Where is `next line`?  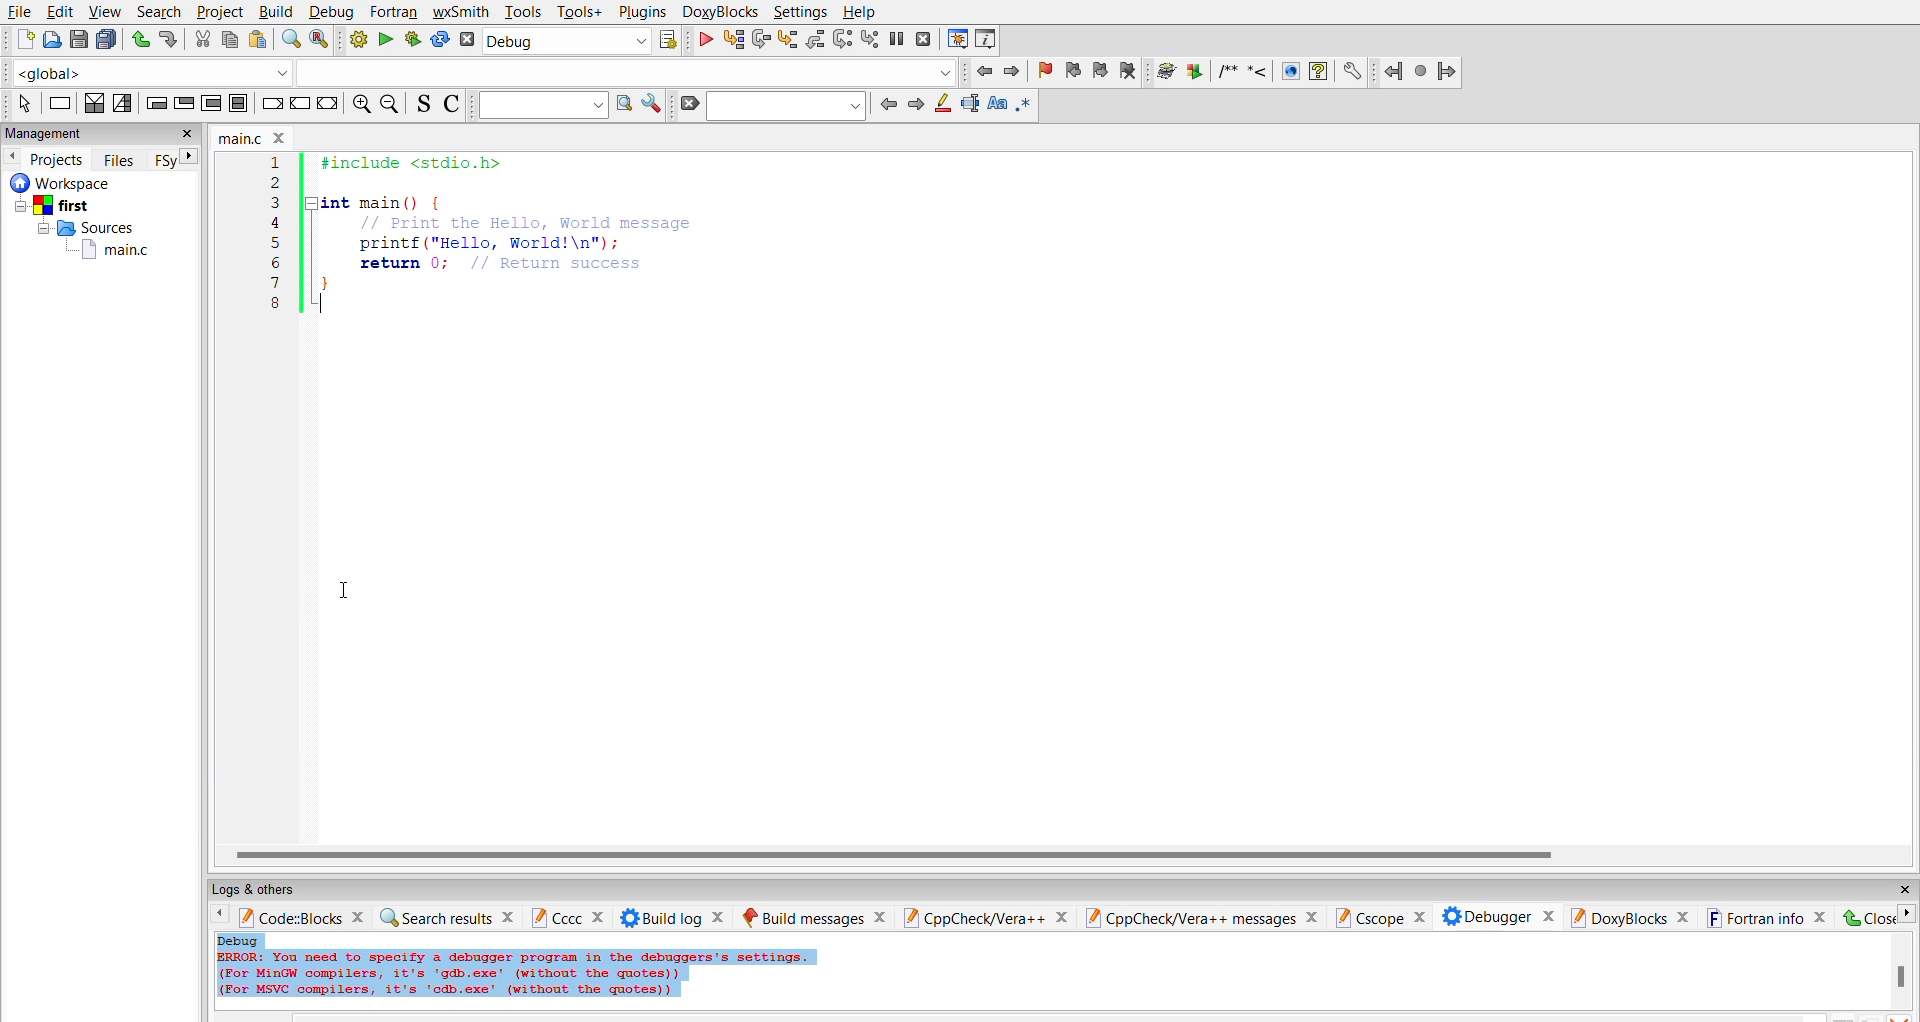
next line is located at coordinates (764, 40).